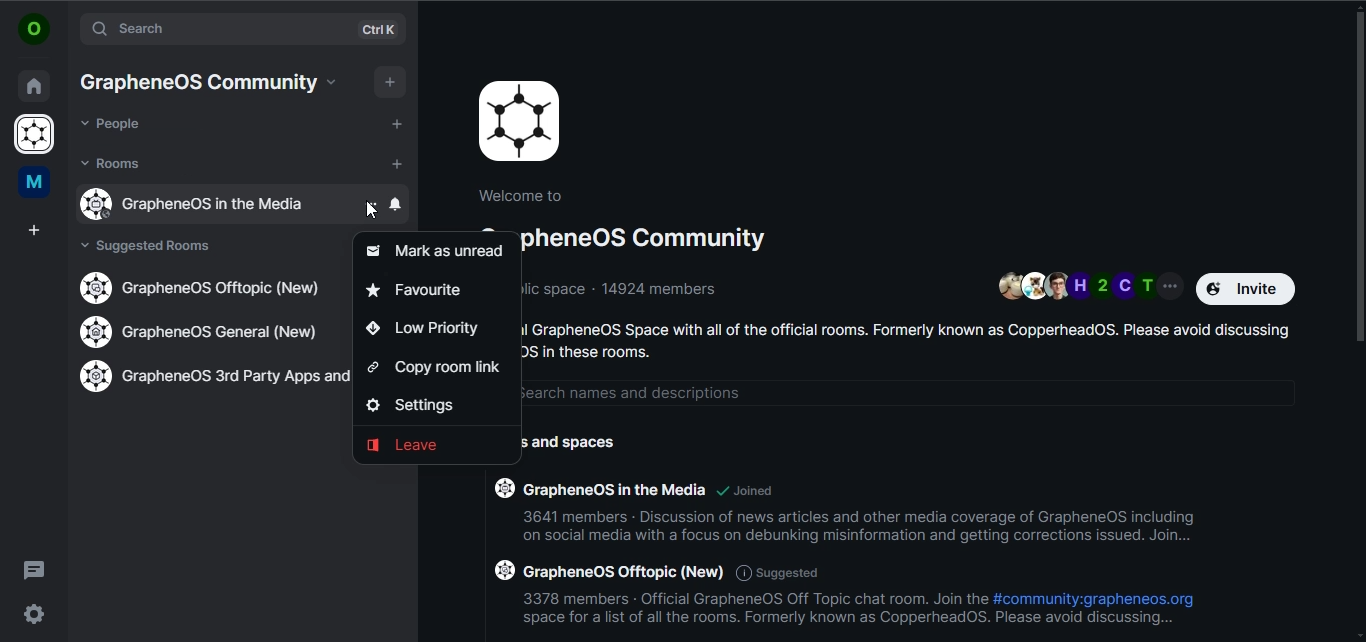 The height and width of the screenshot is (642, 1366). Describe the element at coordinates (207, 288) in the screenshot. I see `grapheneOS offtopic` at that location.